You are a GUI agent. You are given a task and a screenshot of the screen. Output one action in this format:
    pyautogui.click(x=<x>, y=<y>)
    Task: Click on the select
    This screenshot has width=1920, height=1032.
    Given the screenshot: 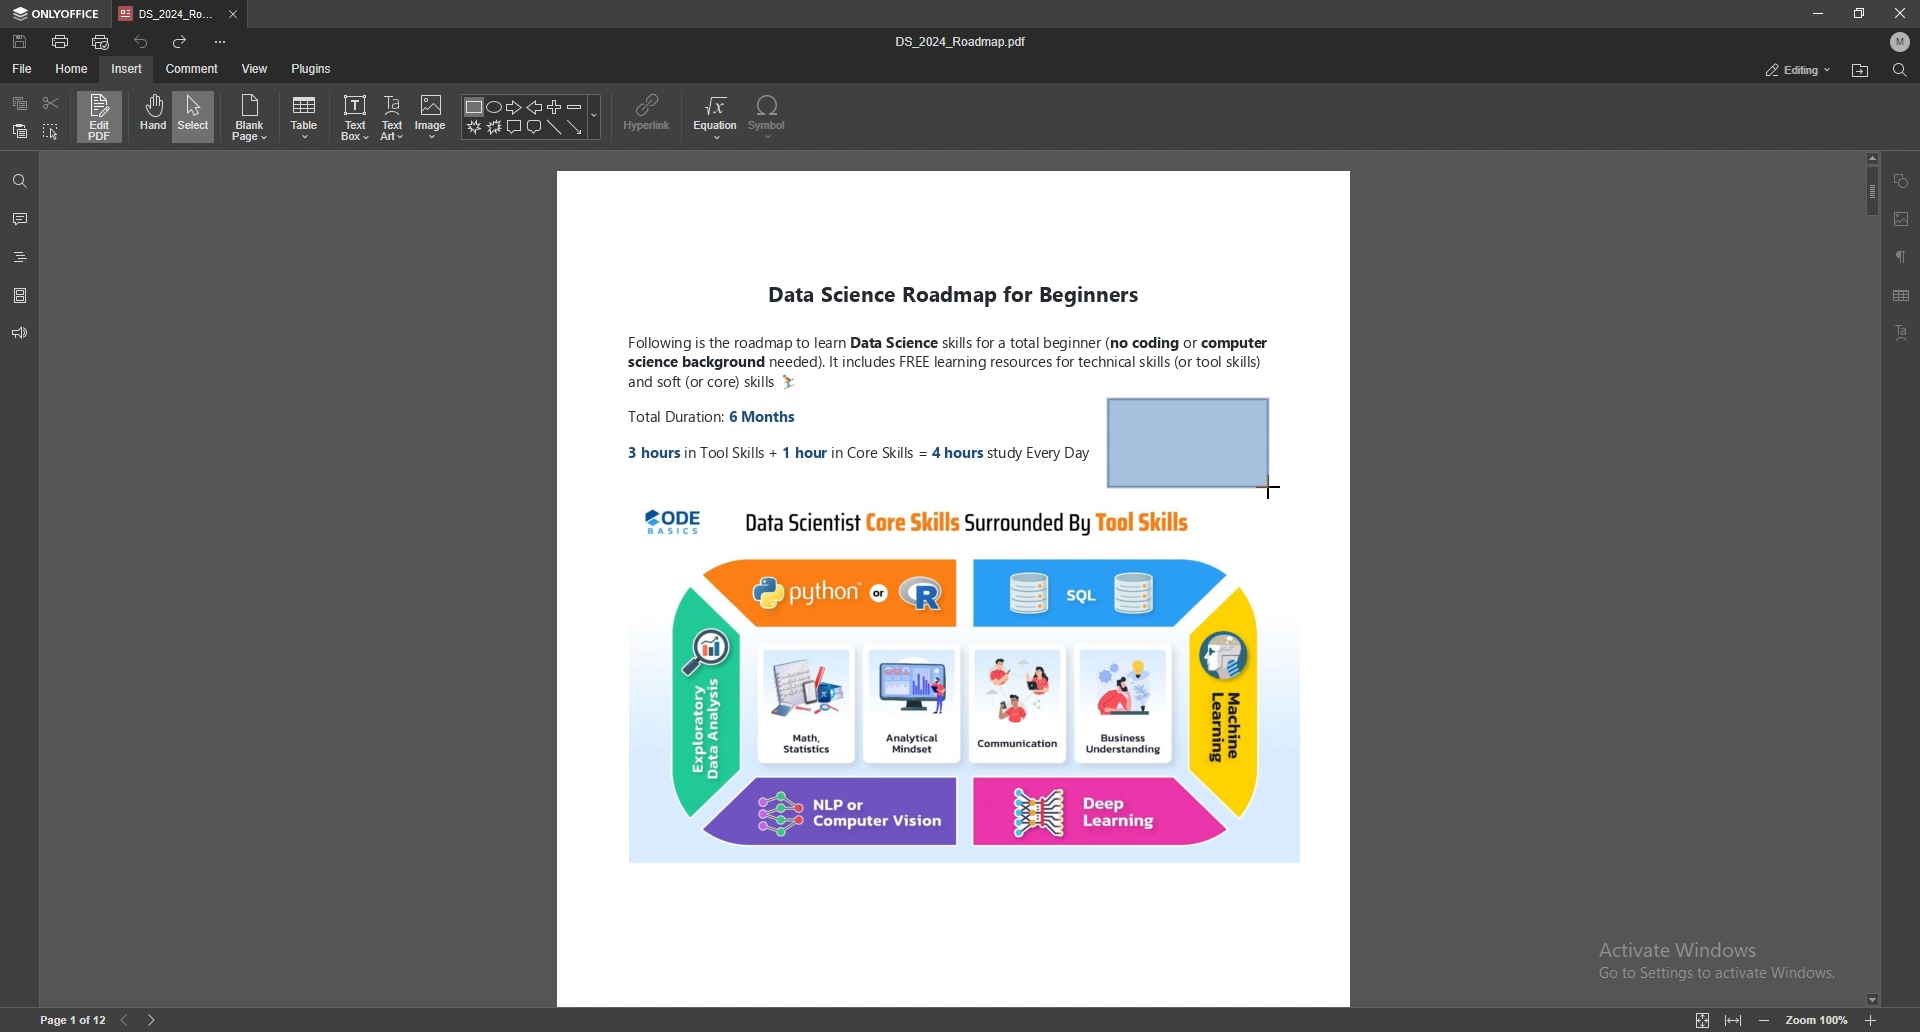 What is the action you would take?
    pyautogui.click(x=195, y=116)
    